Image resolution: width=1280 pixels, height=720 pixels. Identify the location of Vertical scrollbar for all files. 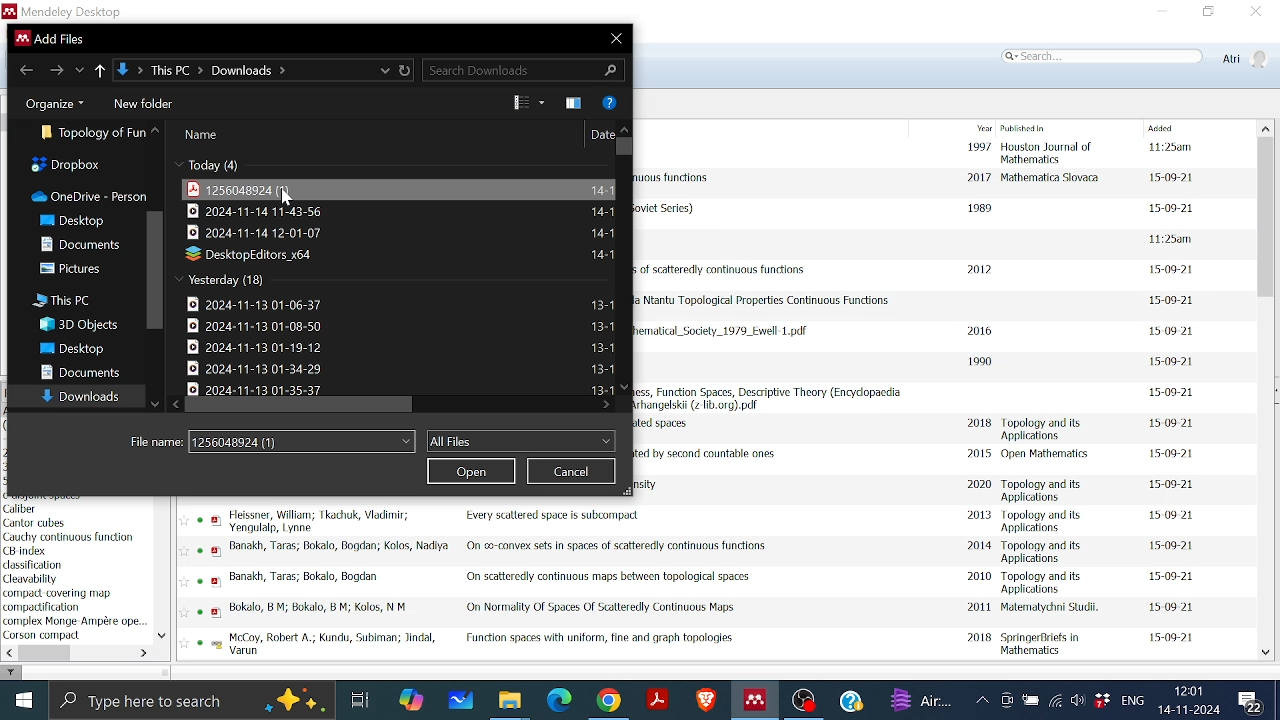
(624, 148).